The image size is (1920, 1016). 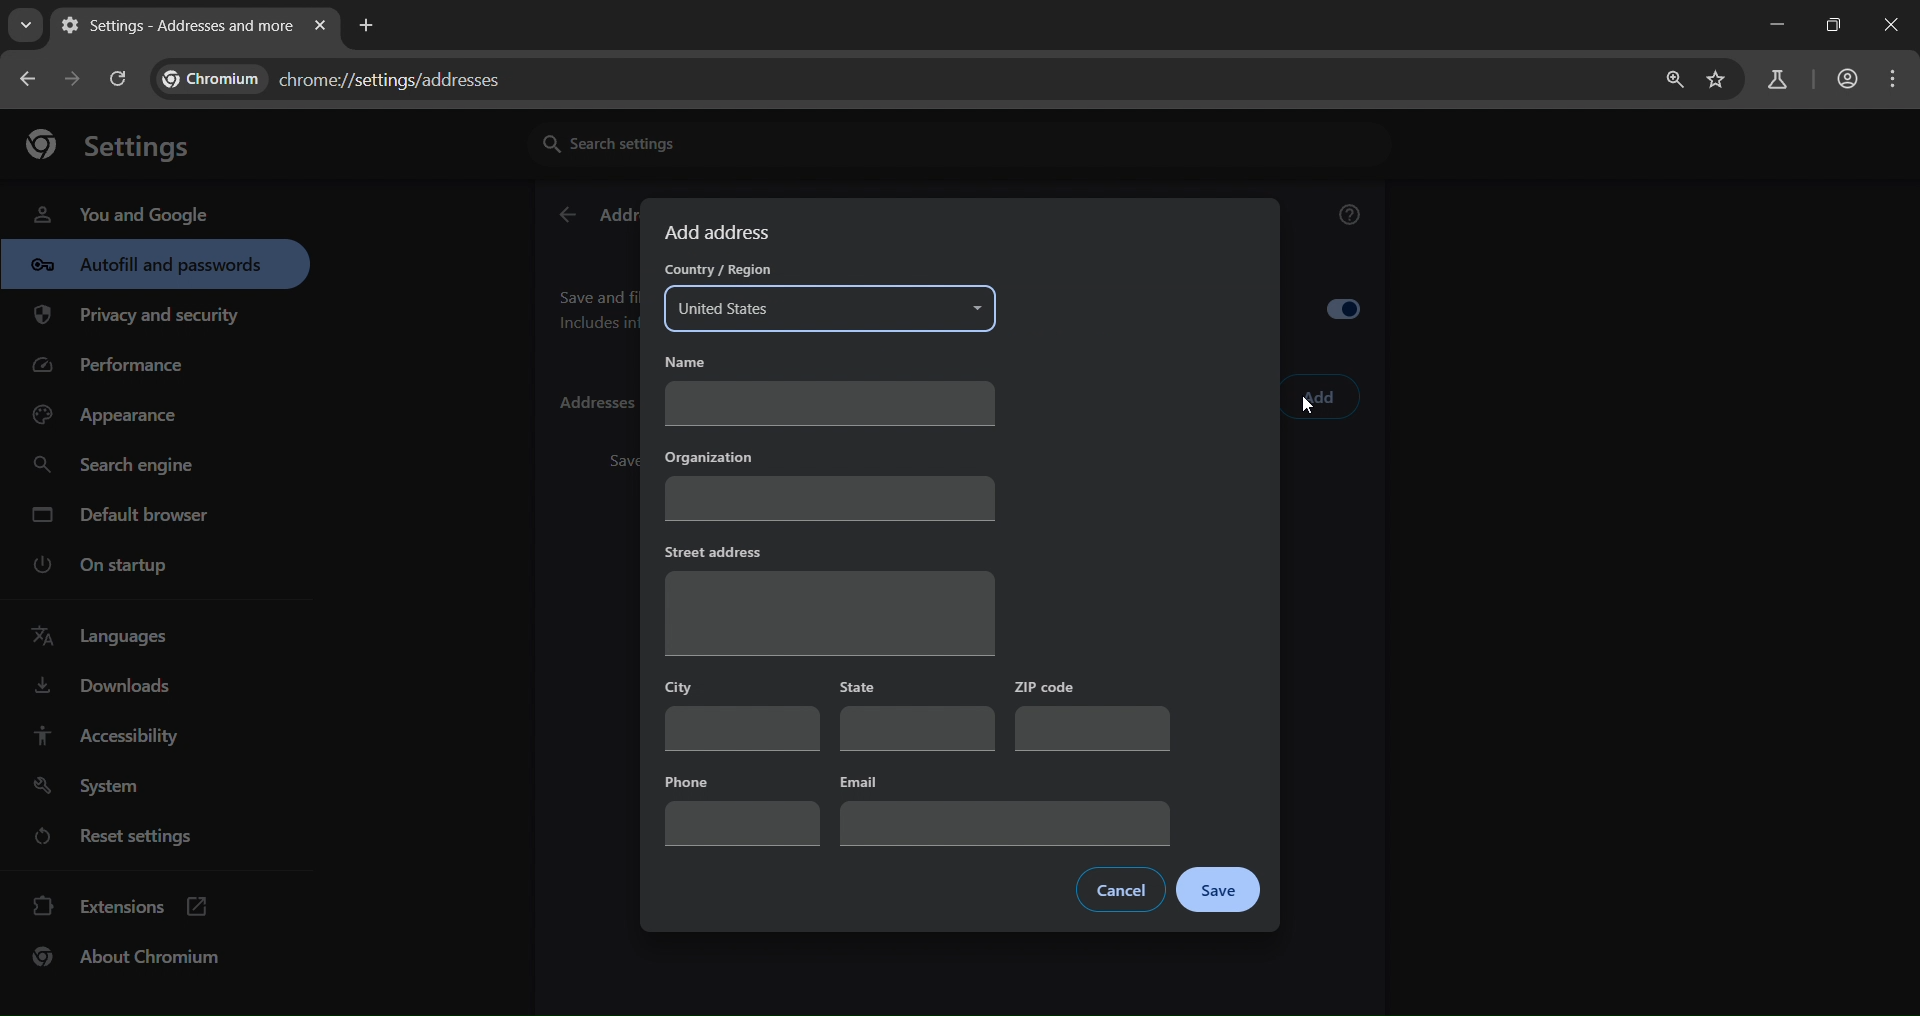 I want to click on downloads, so click(x=101, y=690).